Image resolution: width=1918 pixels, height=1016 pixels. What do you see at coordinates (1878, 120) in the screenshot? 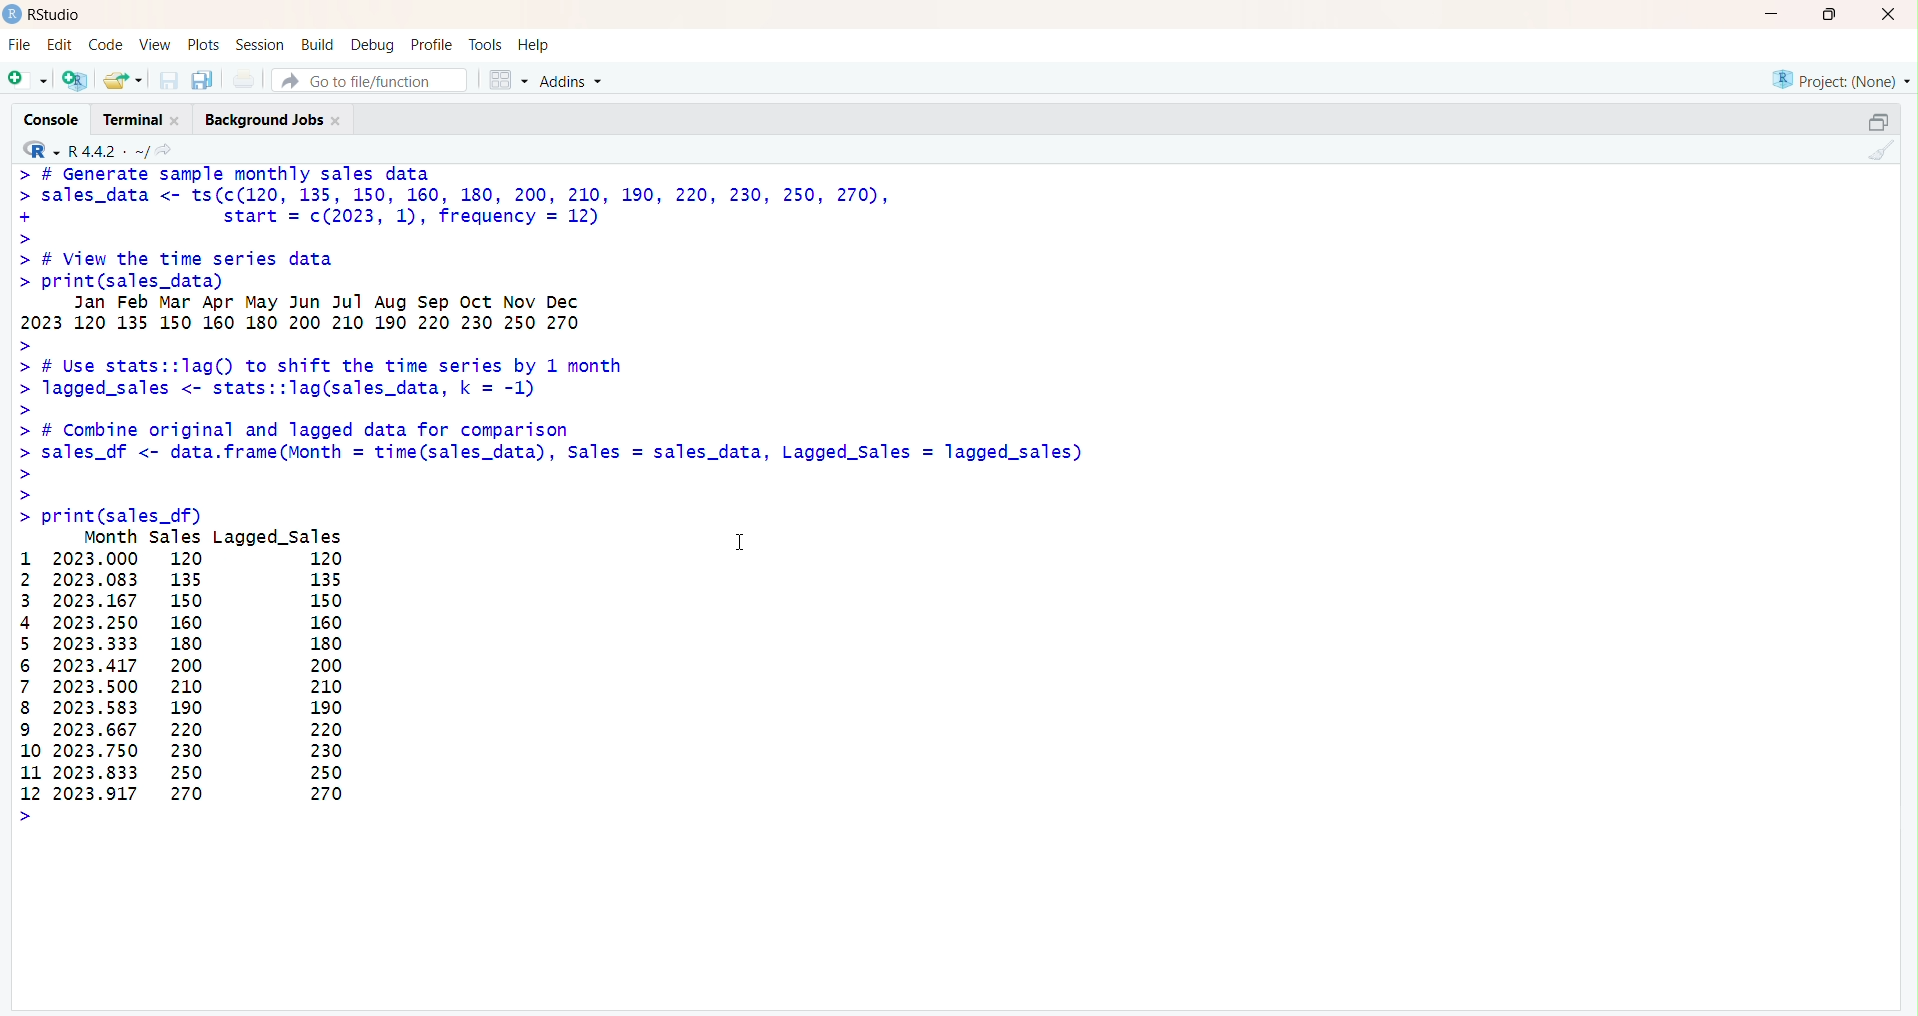
I see `collapse` at bounding box center [1878, 120].